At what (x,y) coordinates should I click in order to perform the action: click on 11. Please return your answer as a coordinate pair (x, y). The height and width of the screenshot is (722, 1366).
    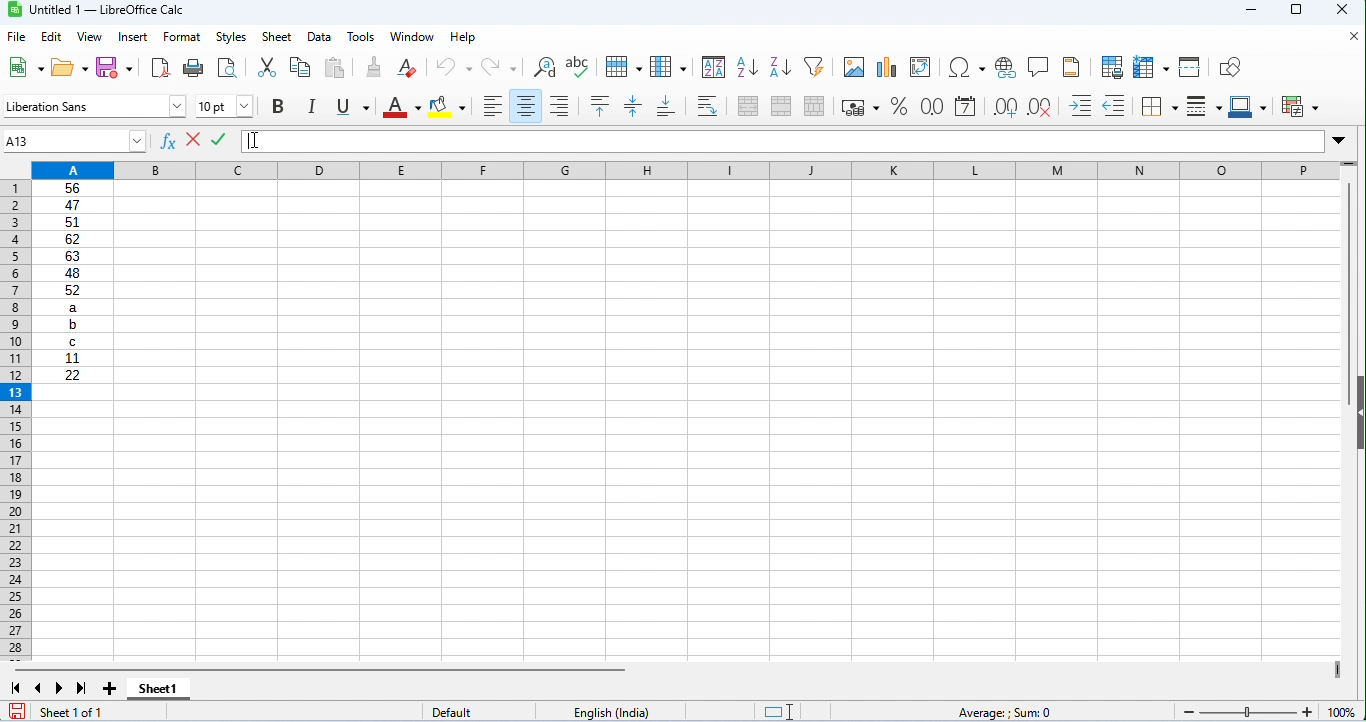
    Looking at the image, I should click on (72, 358).